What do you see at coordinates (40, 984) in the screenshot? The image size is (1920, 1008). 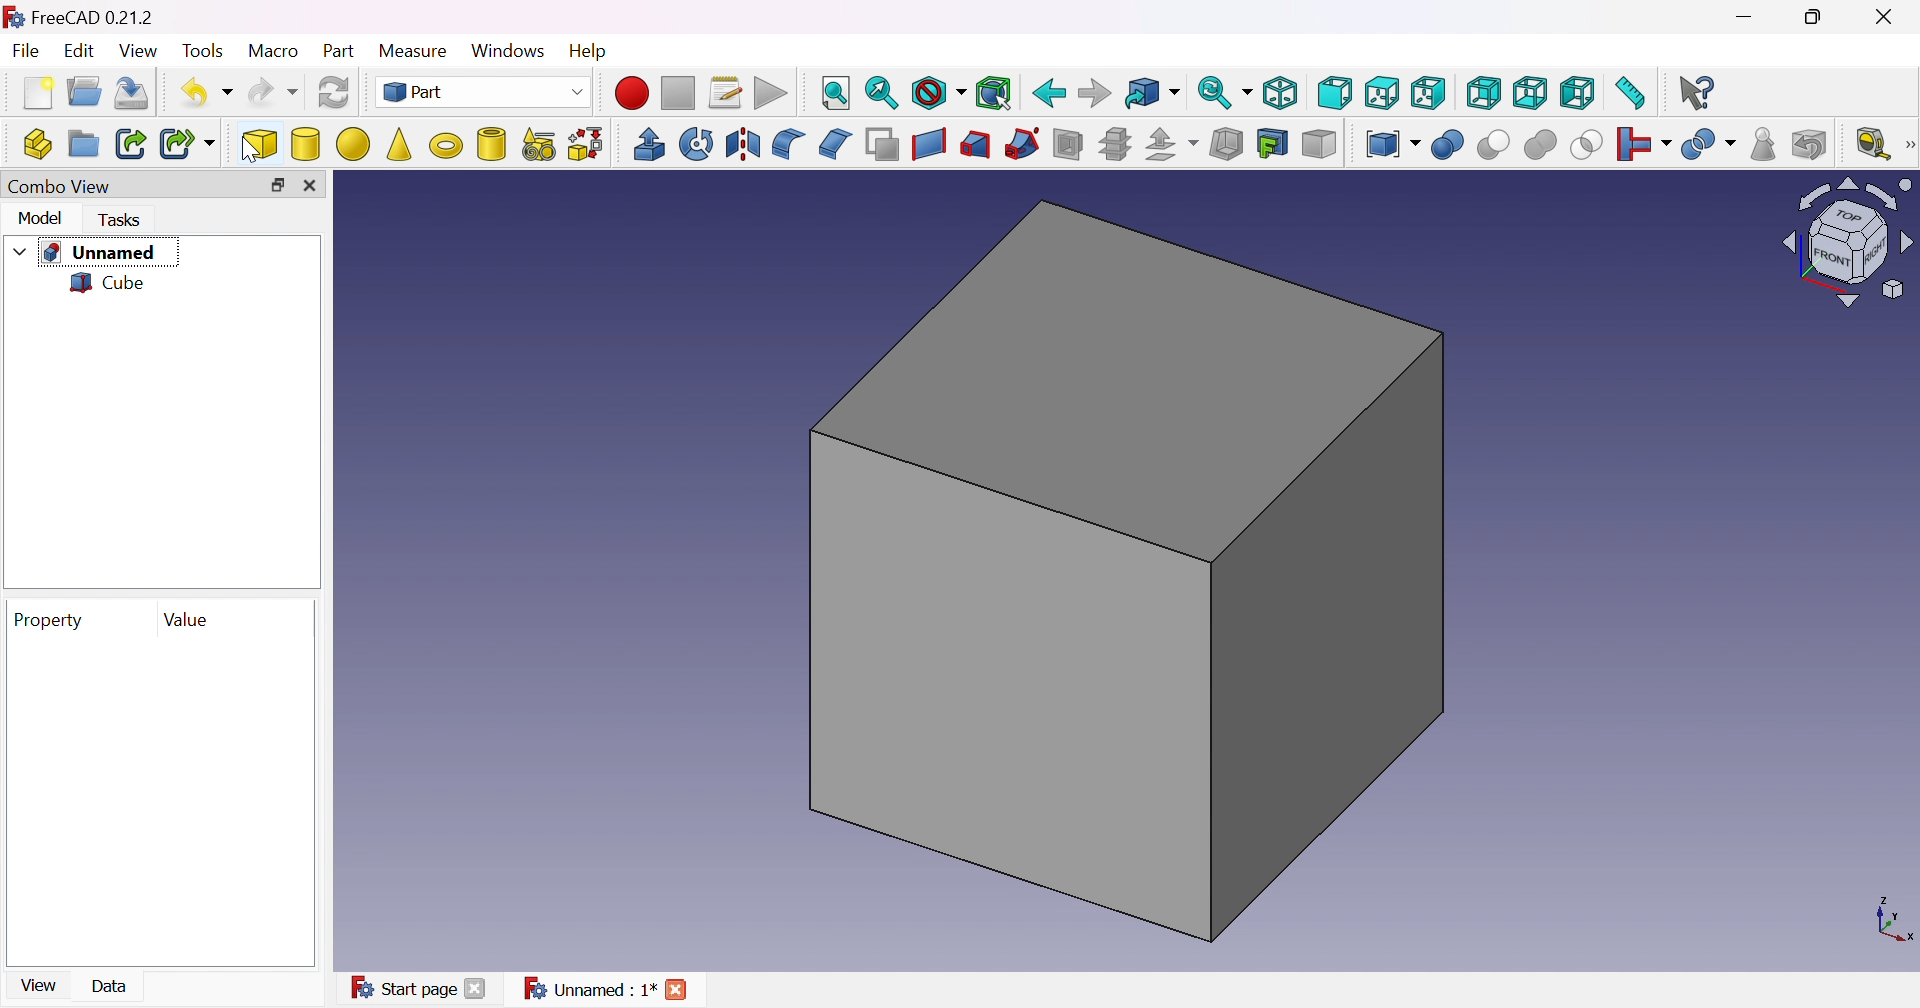 I see `View` at bounding box center [40, 984].